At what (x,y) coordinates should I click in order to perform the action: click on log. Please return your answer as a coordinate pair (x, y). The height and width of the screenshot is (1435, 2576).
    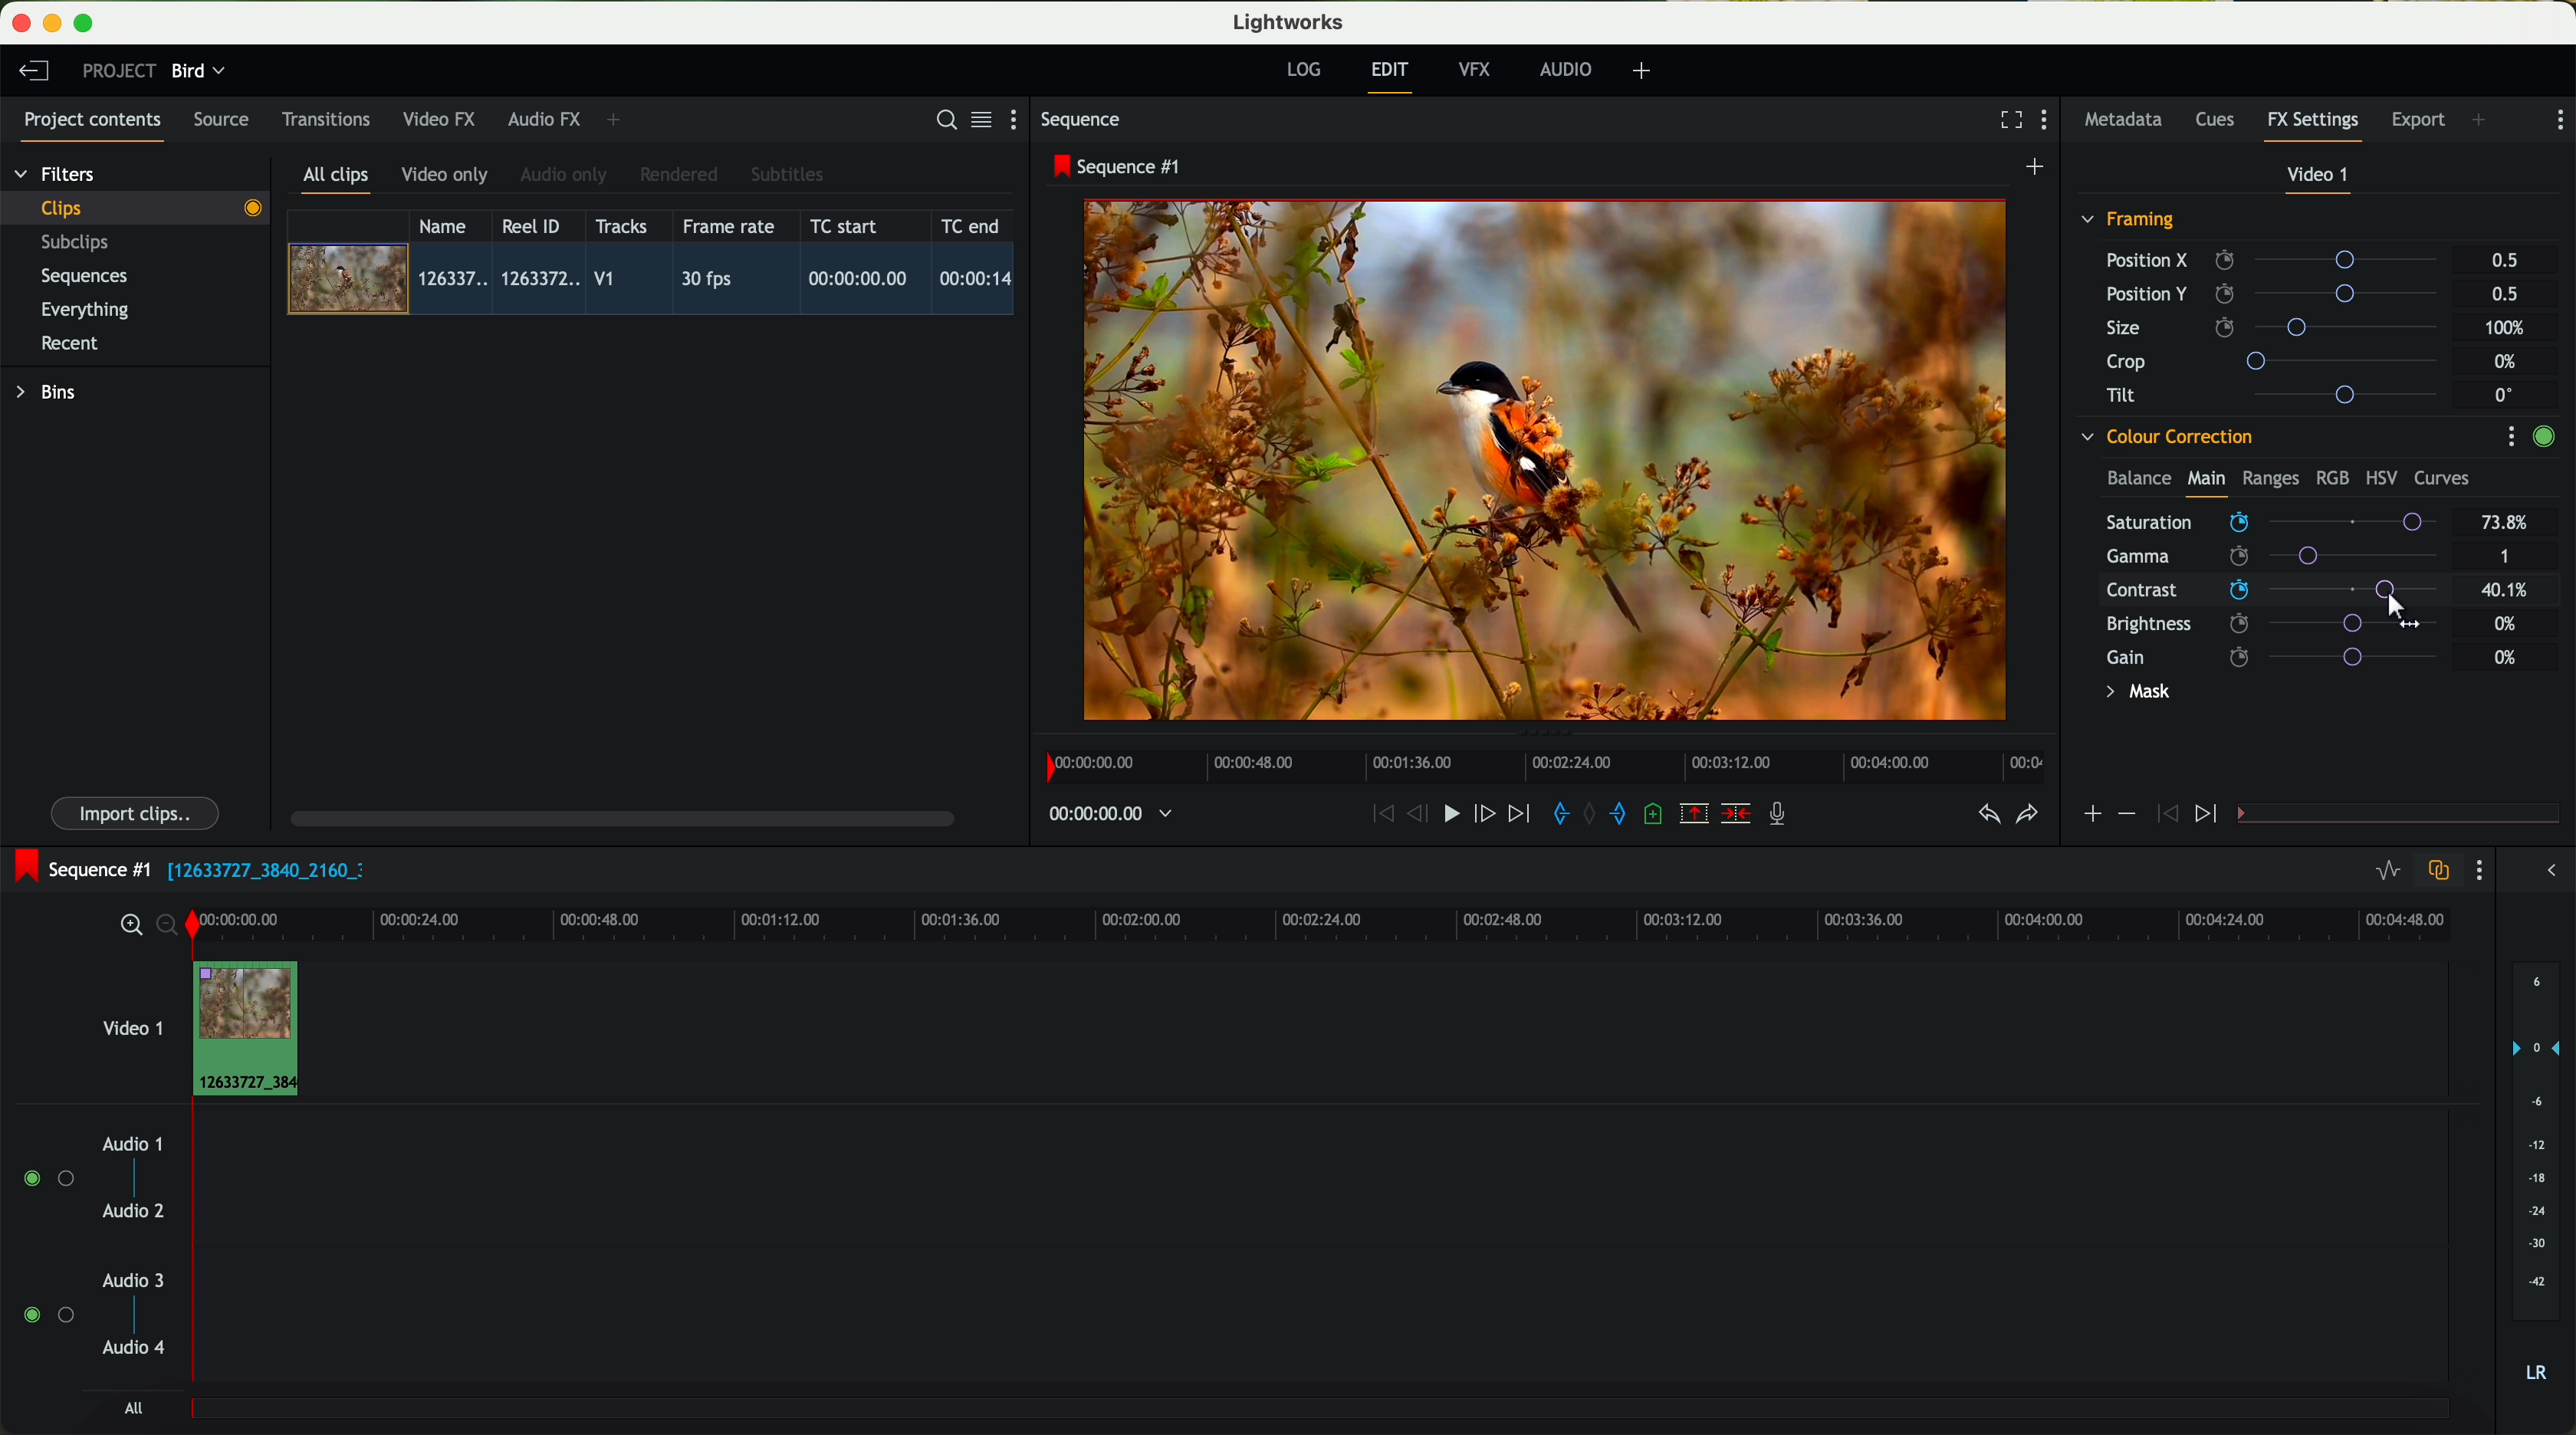
    Looking at the image, I should click on (1303, 70).